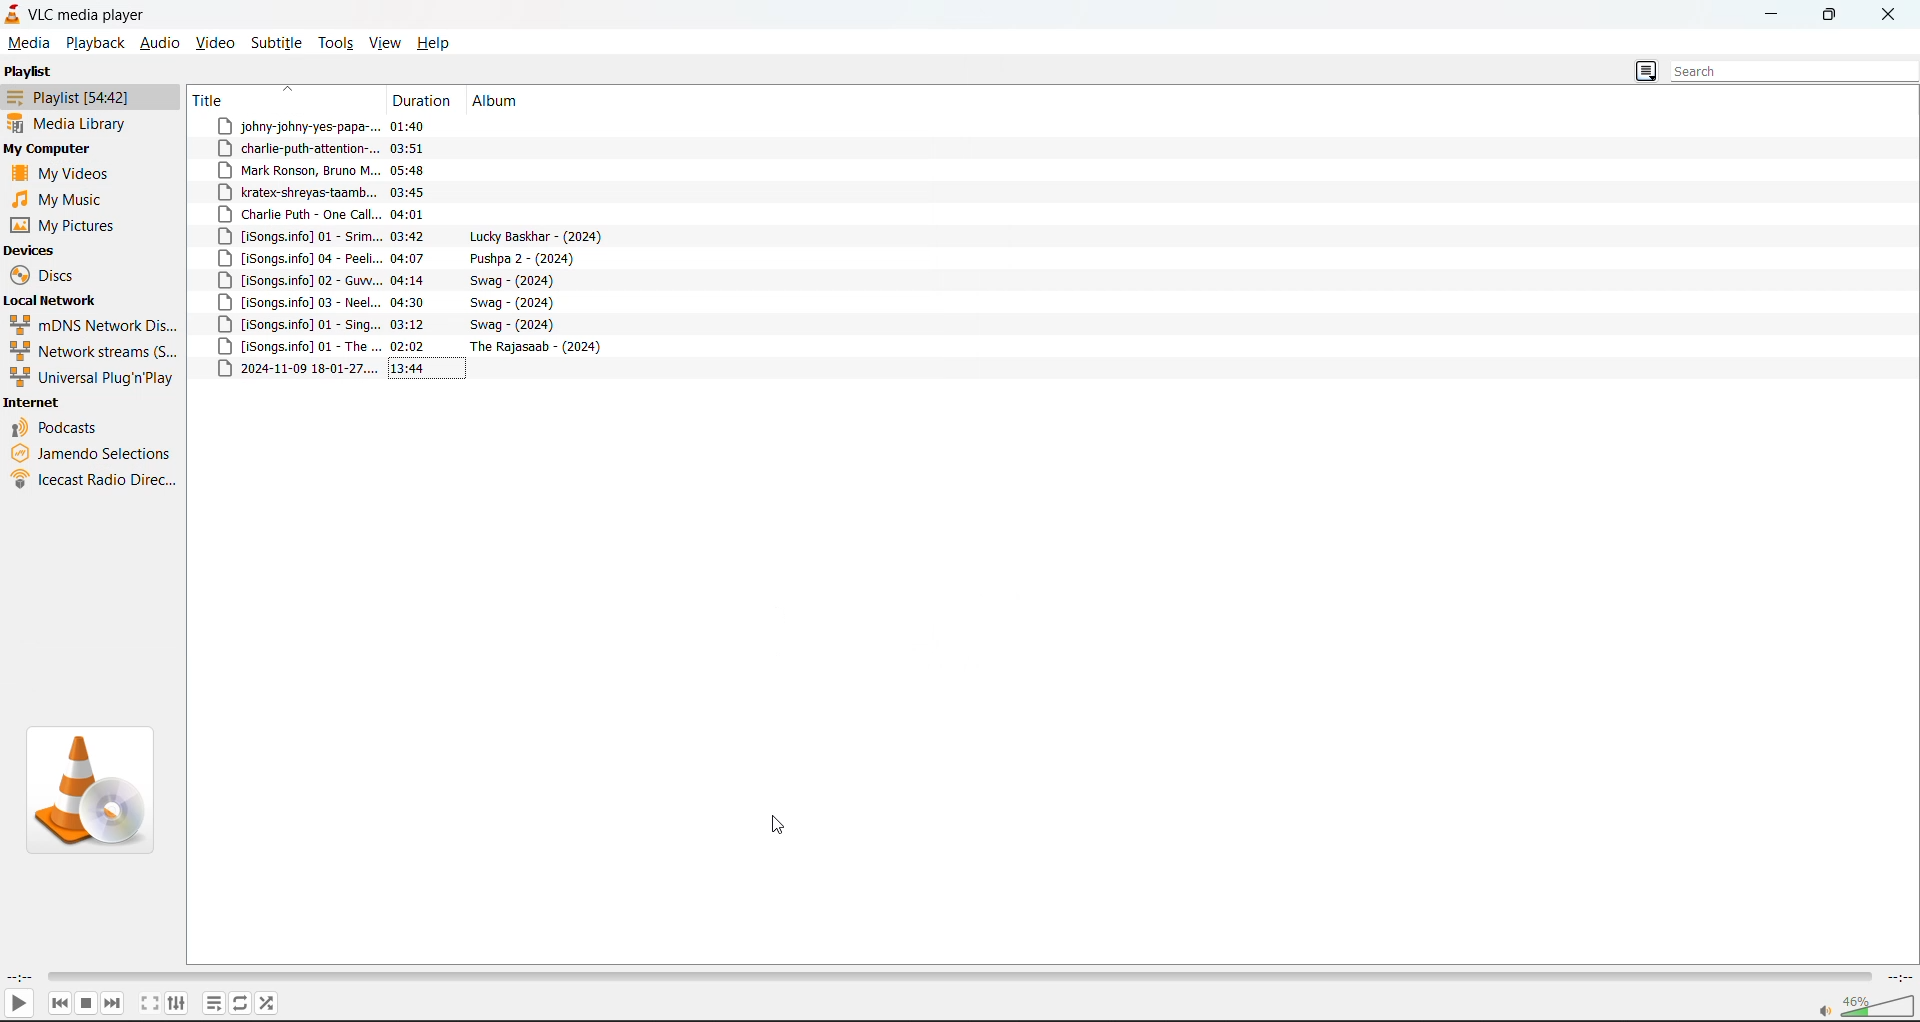 The image size is (1920, 1022). Describe the element at coordinates (216, 100) in the screenshot. I see `title` at that location.